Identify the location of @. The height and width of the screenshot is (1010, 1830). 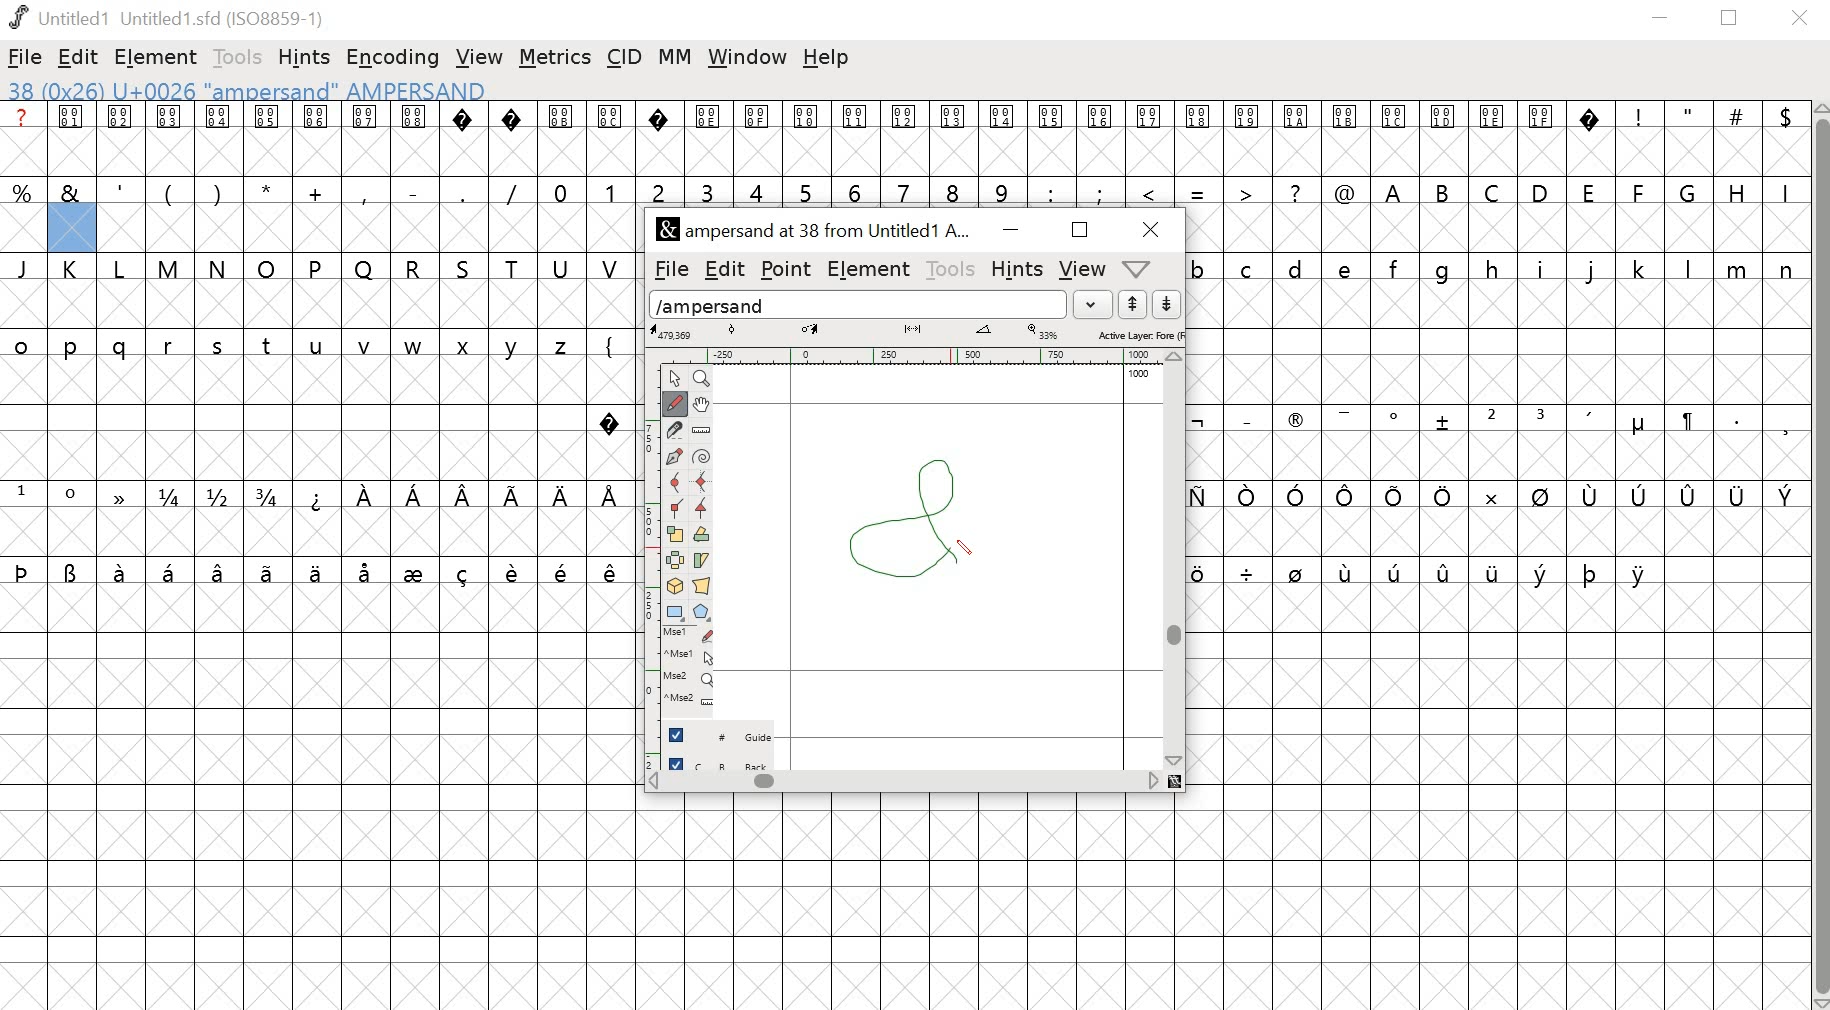
(1345, 190).